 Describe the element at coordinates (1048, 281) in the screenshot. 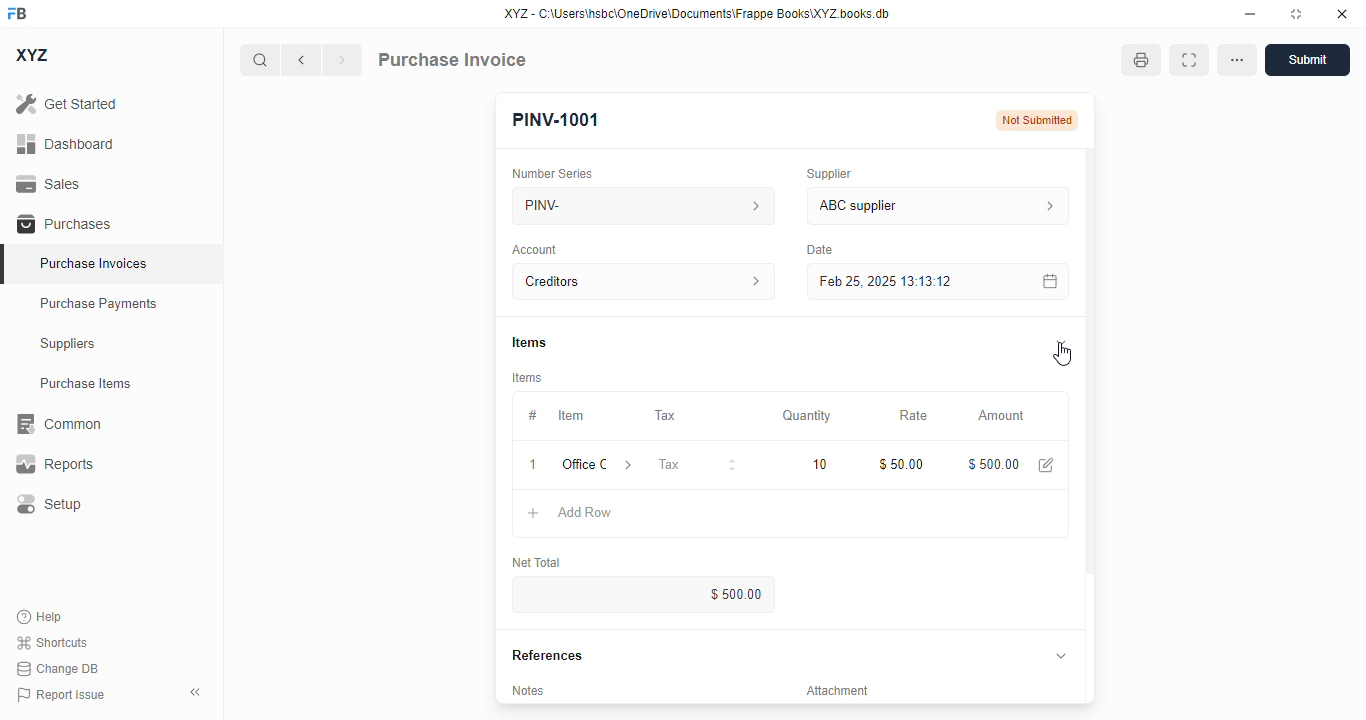

I see `calendar icon` at that location.